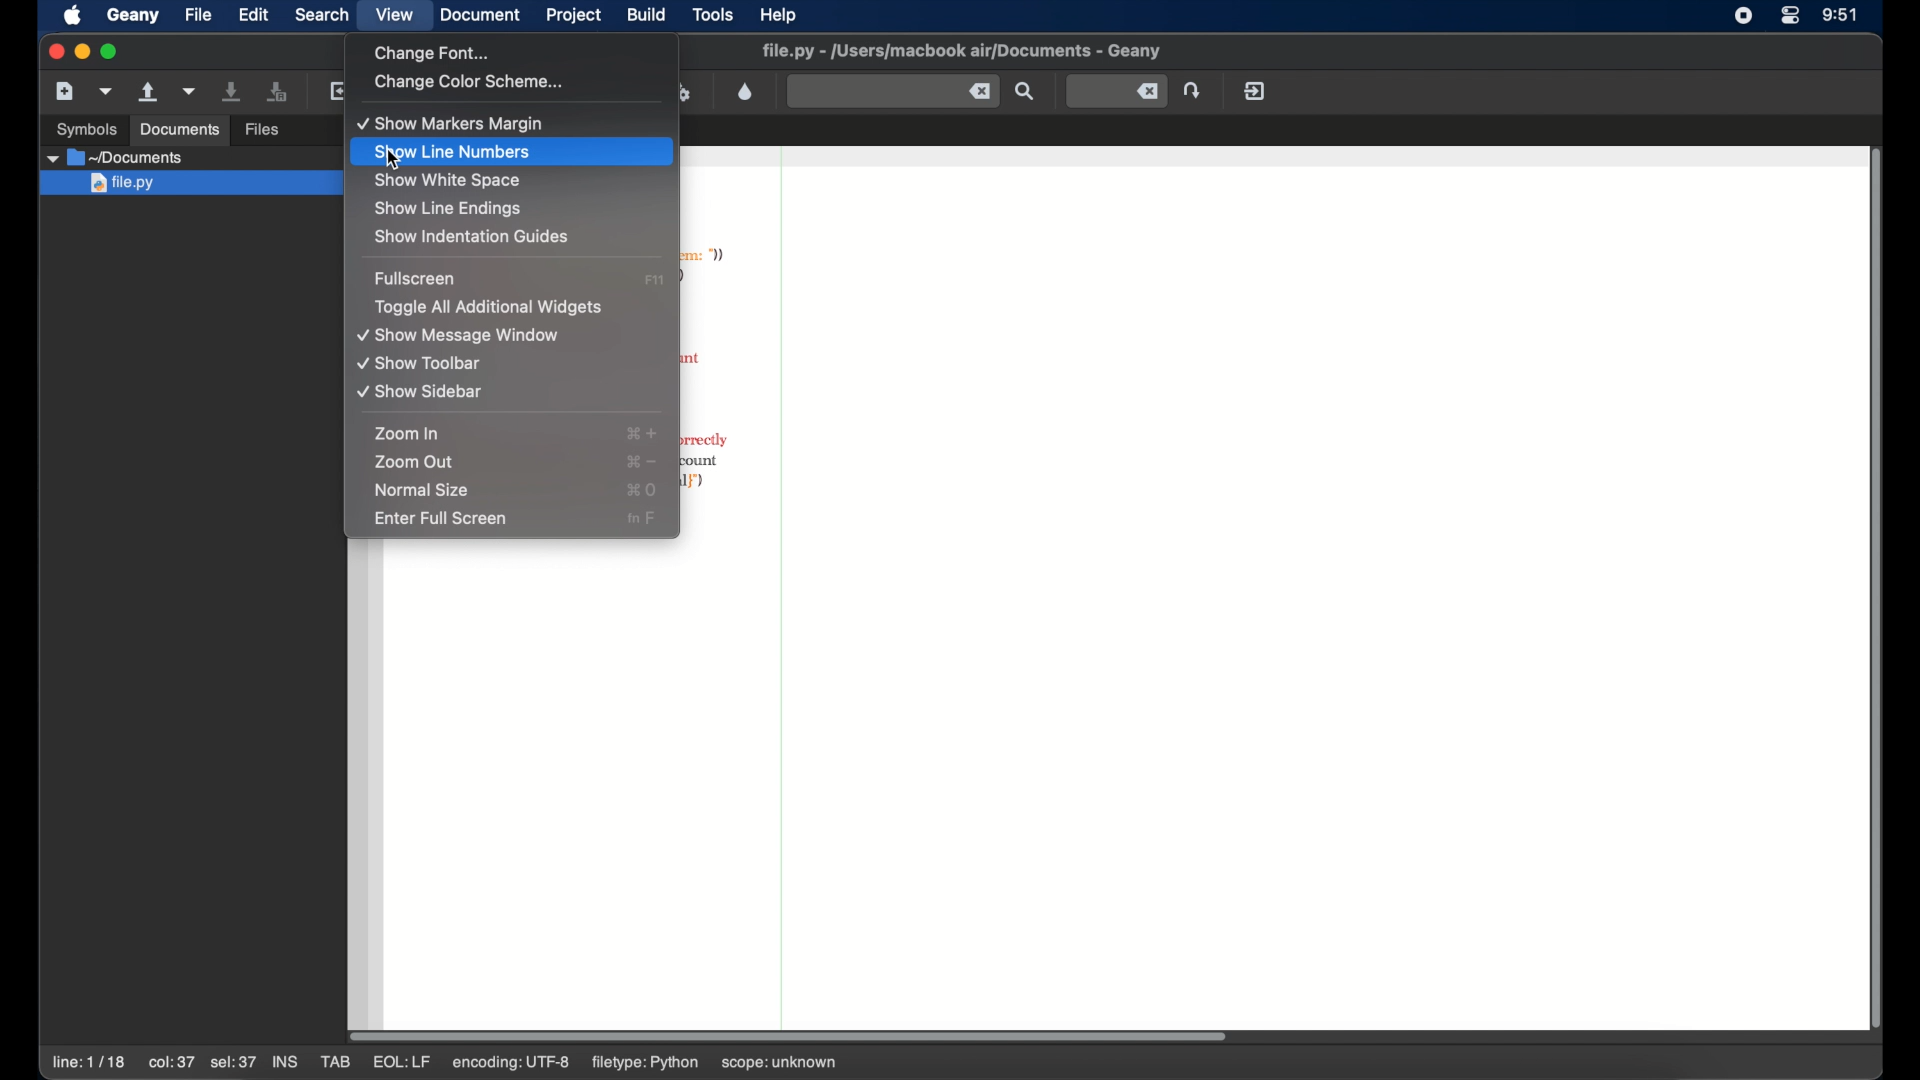  I want to click on show sidebar, so click(421, 392).